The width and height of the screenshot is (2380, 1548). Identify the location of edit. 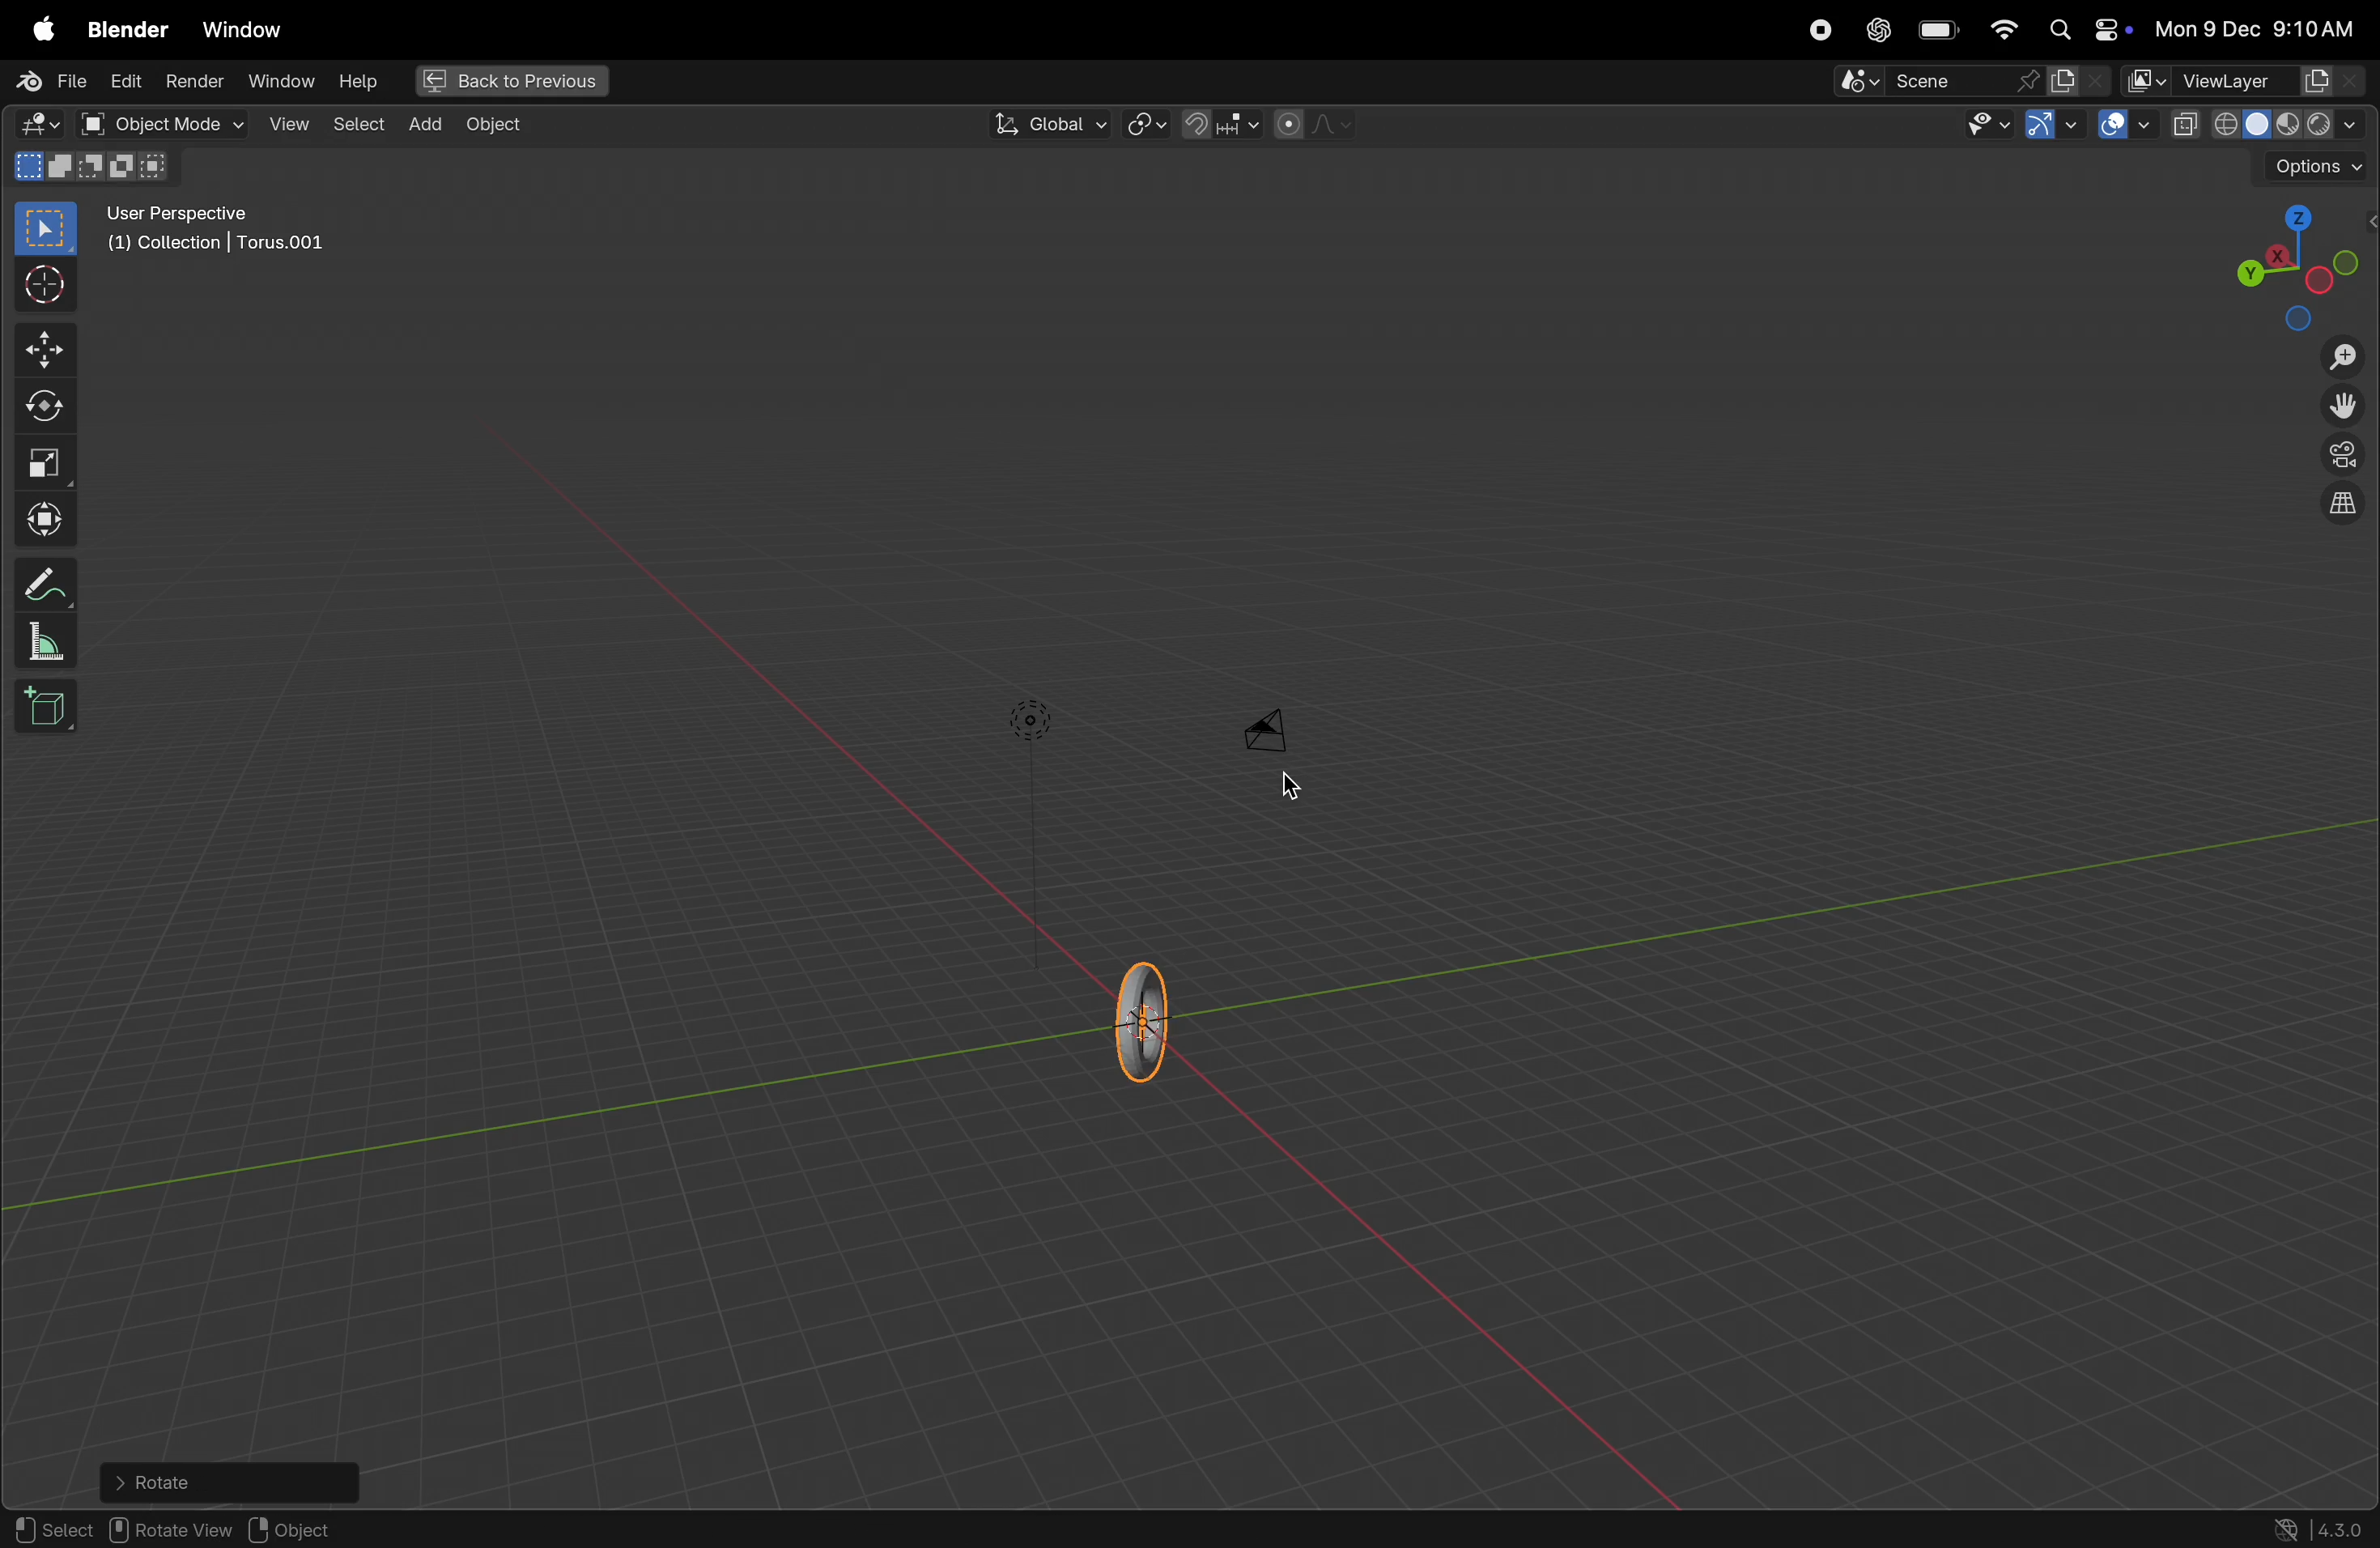
(121, 79).